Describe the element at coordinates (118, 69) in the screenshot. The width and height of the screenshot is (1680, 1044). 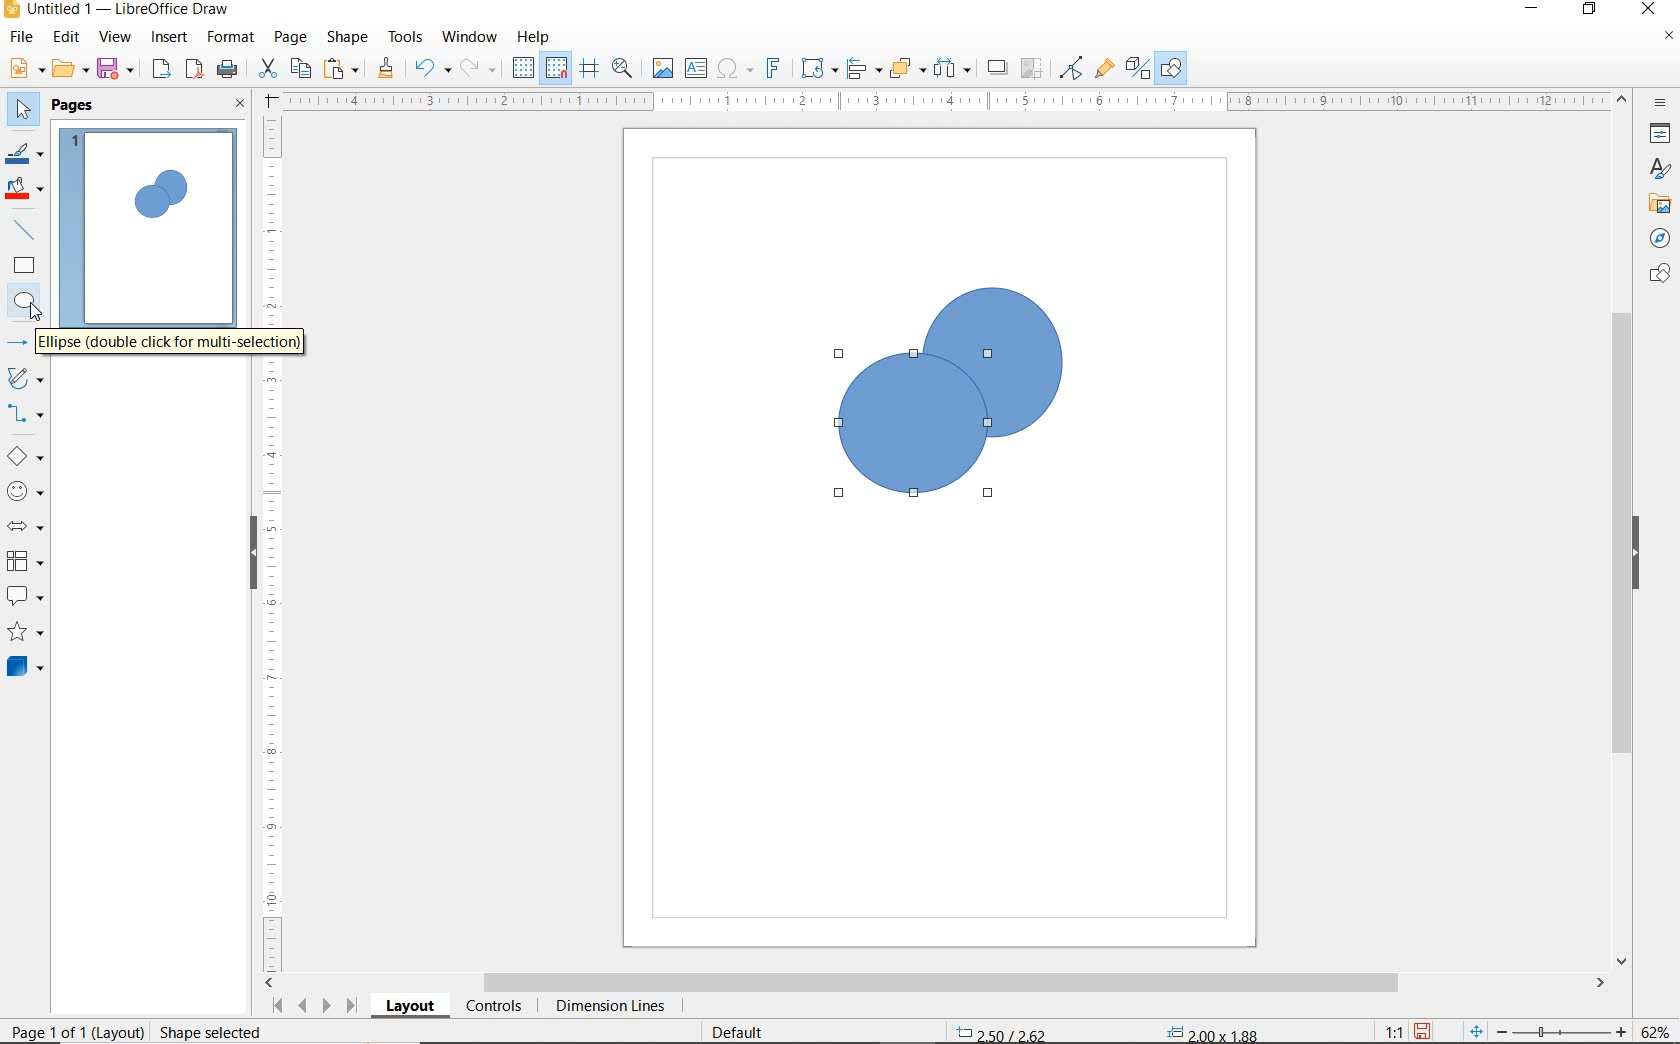
I see `SAVE` at that location.